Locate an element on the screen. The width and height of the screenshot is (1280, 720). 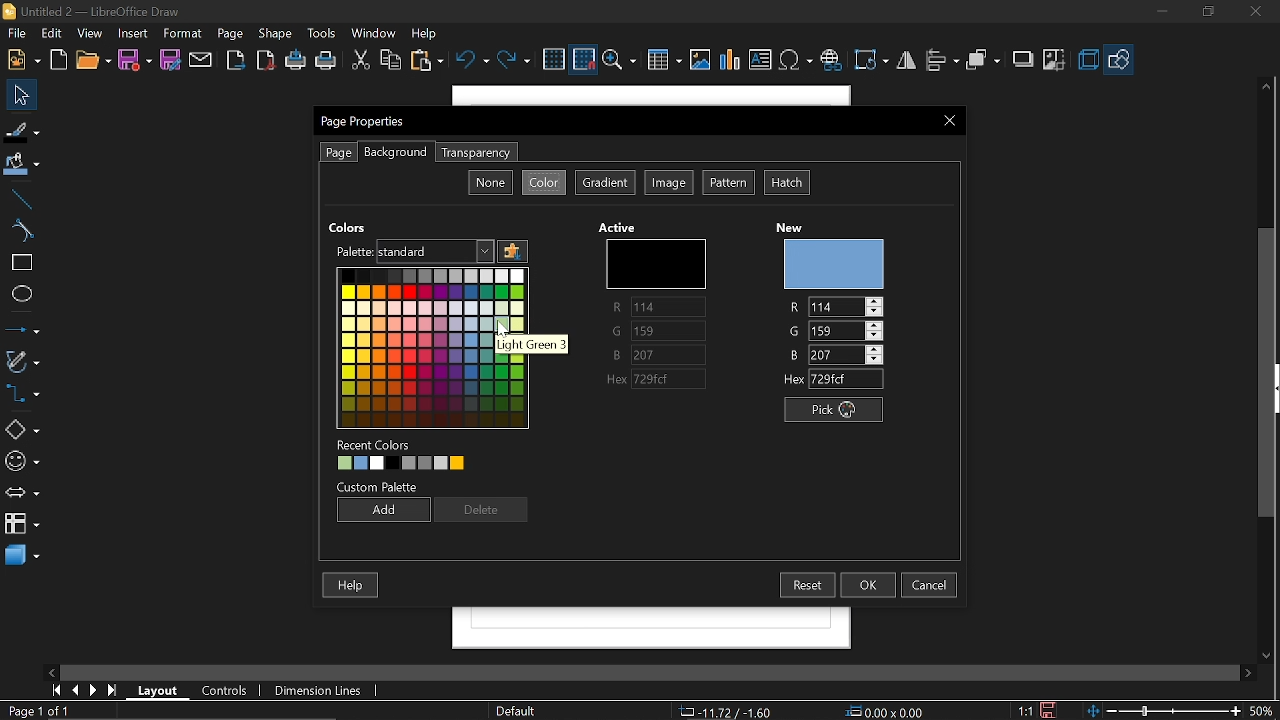
Ok is located at coordinates (868, 585).